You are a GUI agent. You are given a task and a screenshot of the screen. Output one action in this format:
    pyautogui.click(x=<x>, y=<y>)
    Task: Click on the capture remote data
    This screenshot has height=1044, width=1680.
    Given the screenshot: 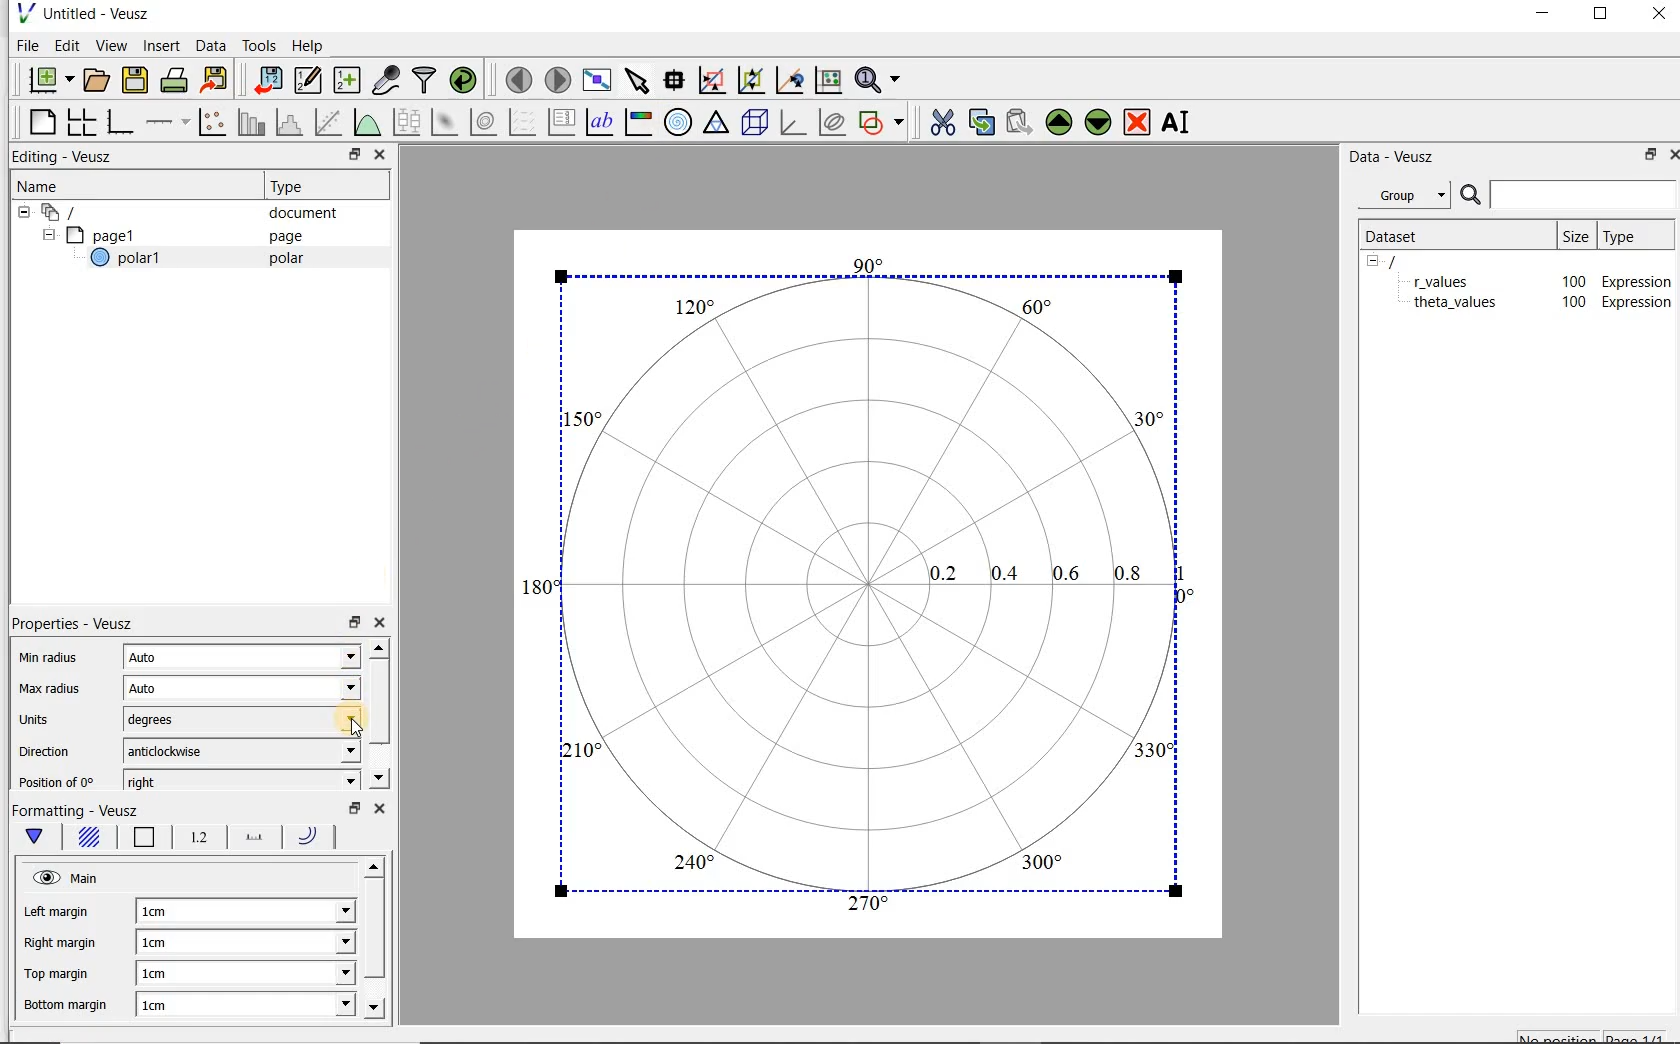 What is the action you would take?
    pyautogui.click(x=387, y=83)
    